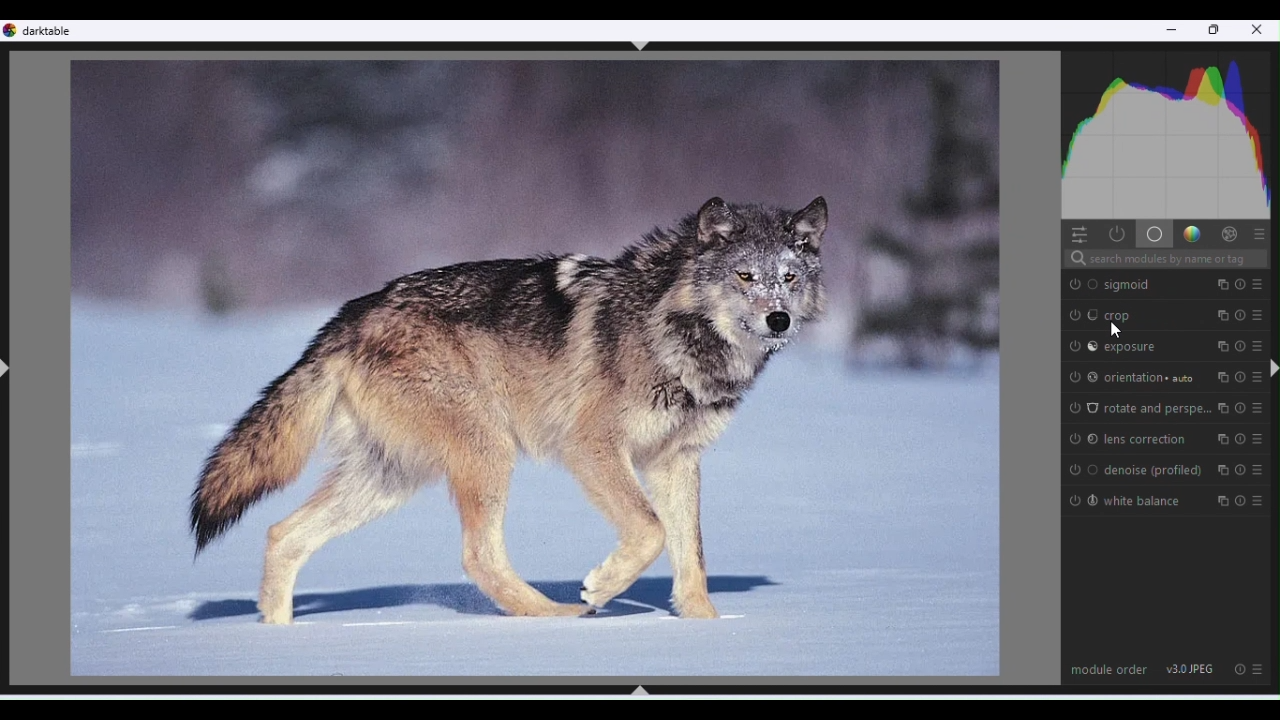  Describe the element at coordinates (1167, 470) in the screenshot. I see `De noise` at that location.